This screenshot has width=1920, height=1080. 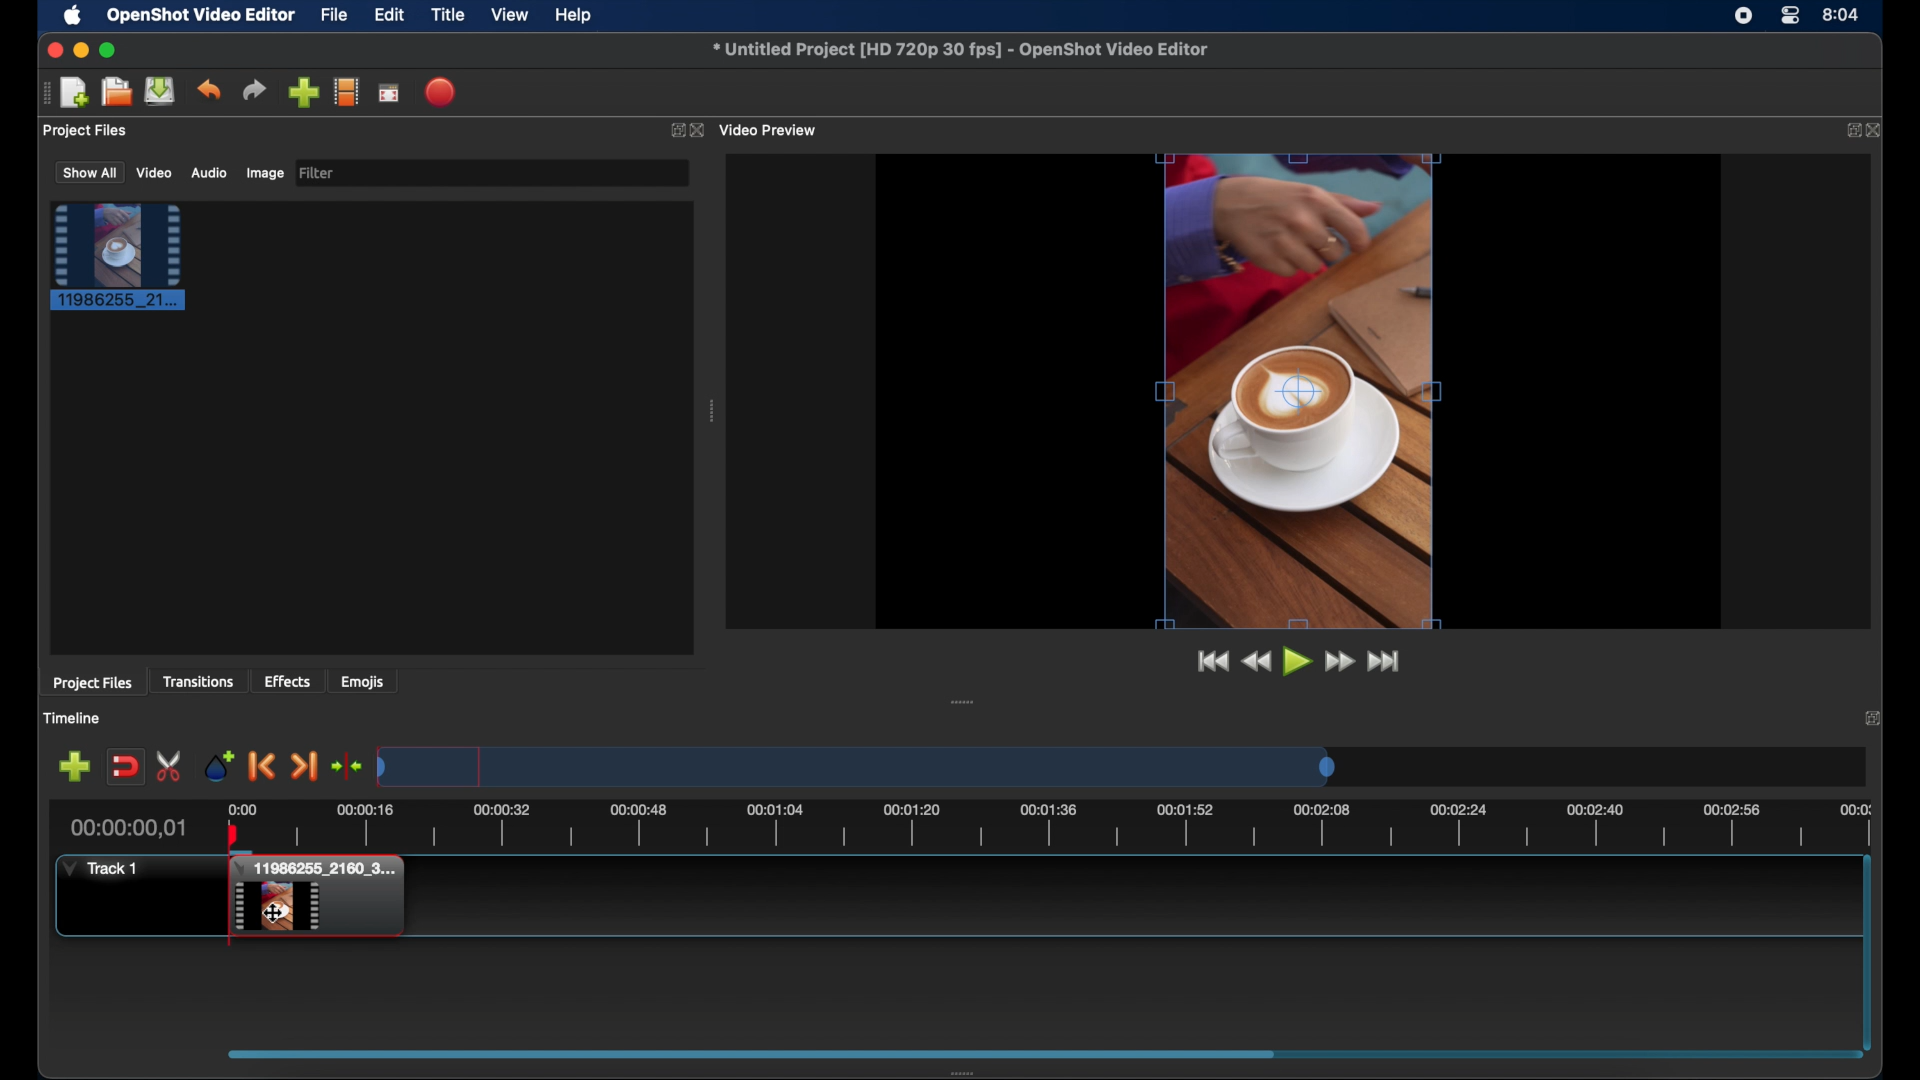 What do you see at coordinates (87, 131) in the screenshot?
I see `project files` at bounding box center [87, 131].